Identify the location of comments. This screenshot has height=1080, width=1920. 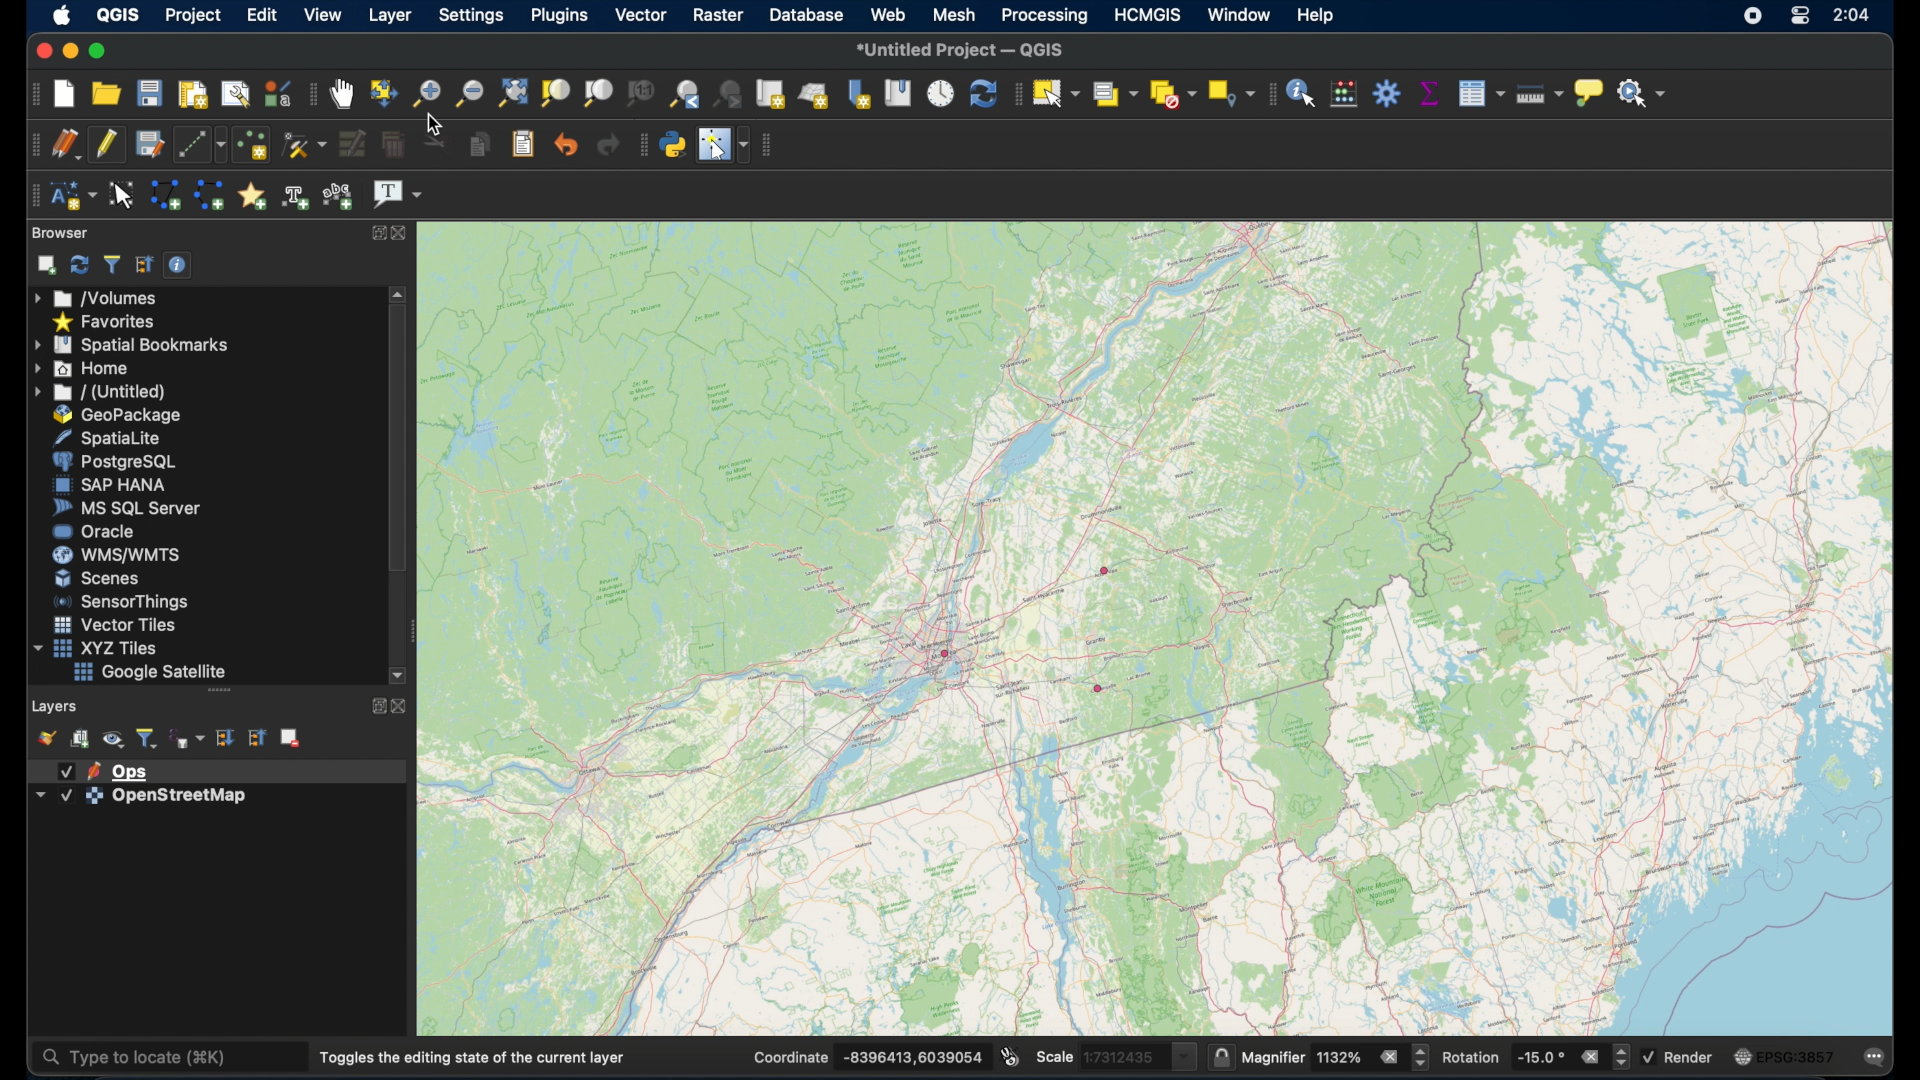
(1876, 1059).